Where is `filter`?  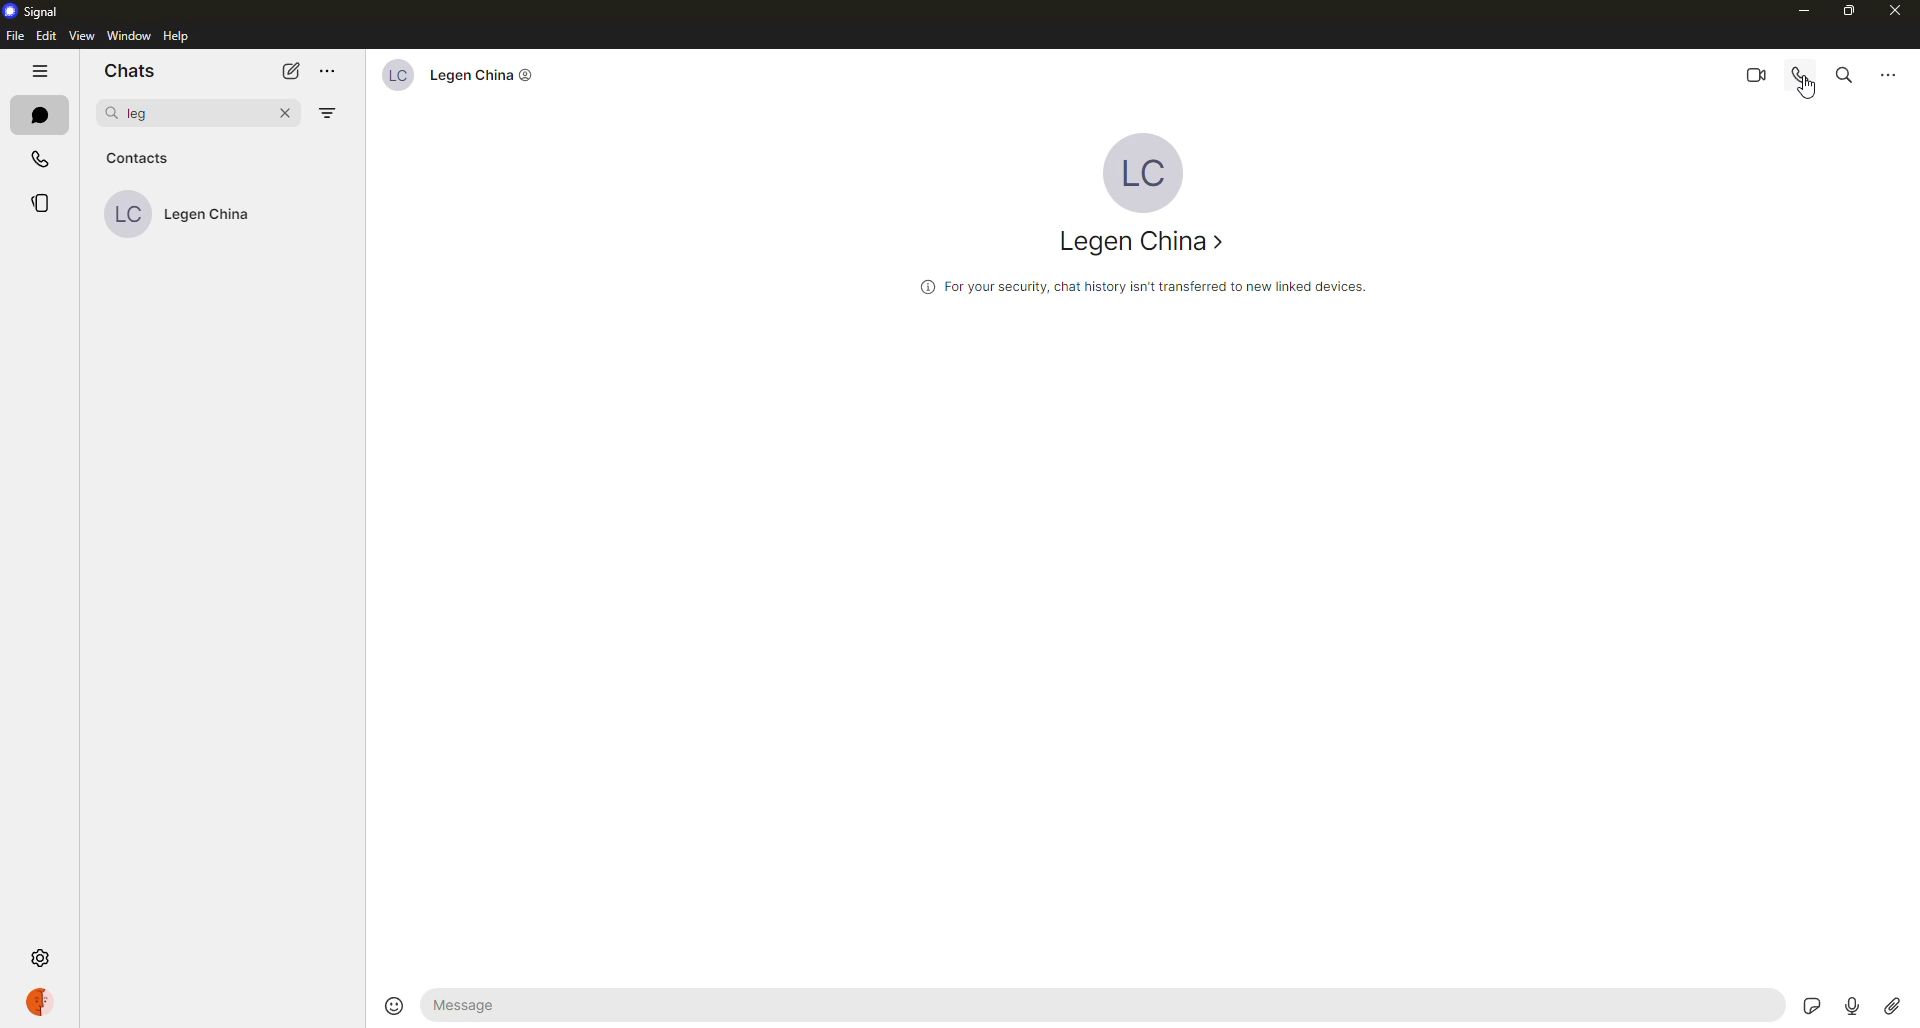
filter is located at coordinates (328, 115).